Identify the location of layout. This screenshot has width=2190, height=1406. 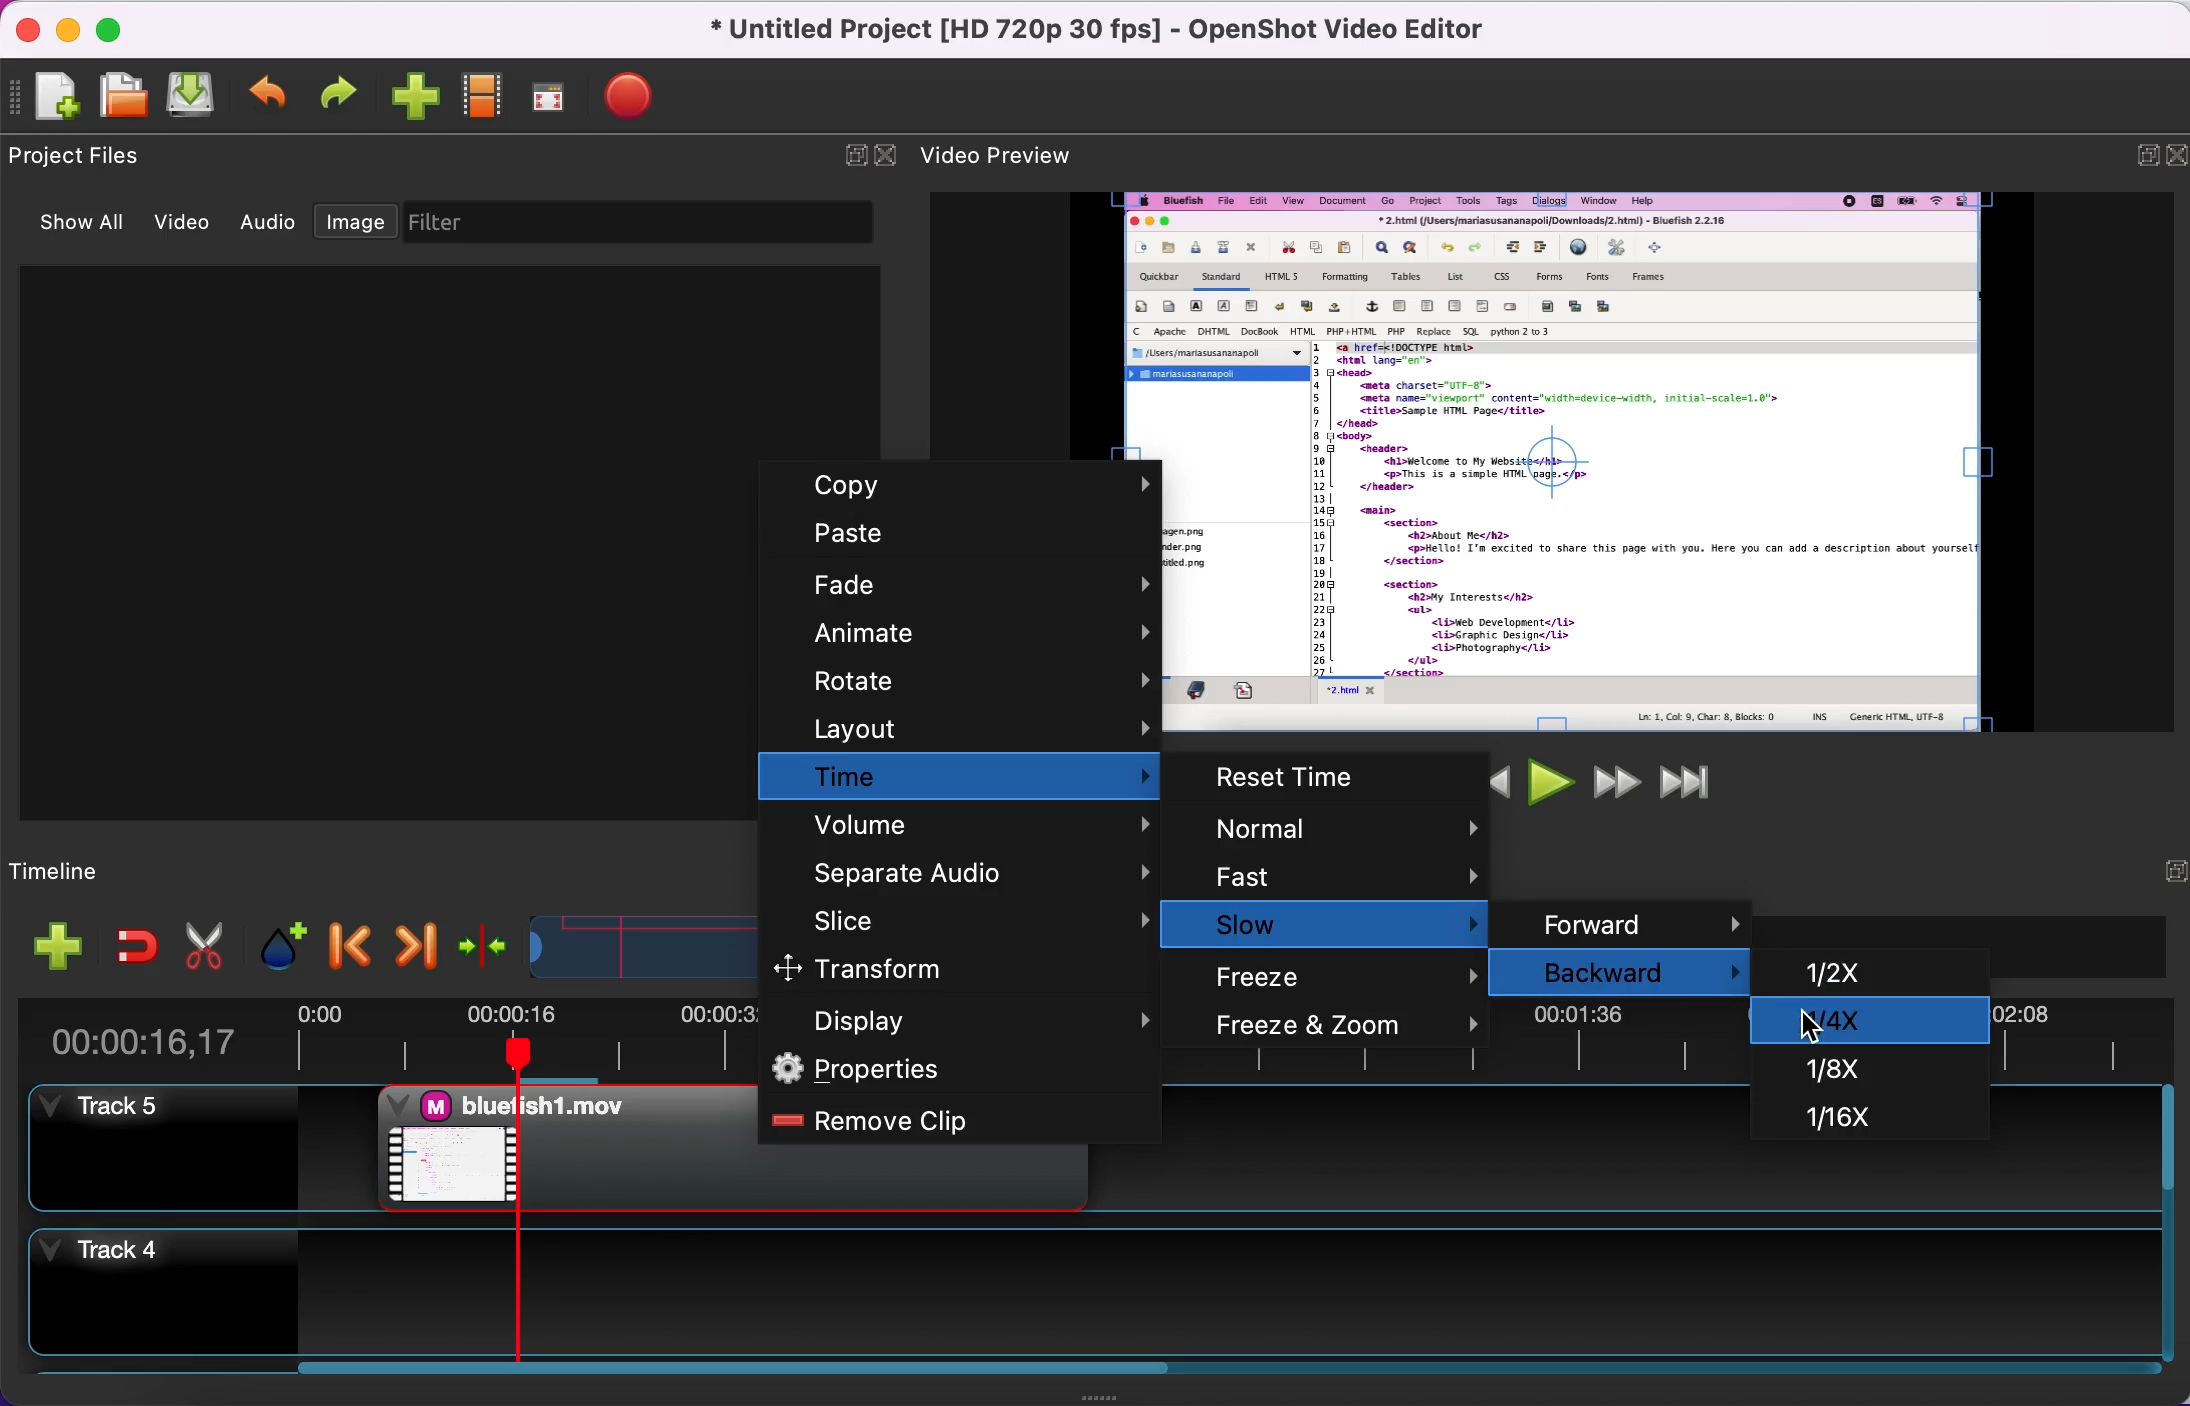
(962, 728).